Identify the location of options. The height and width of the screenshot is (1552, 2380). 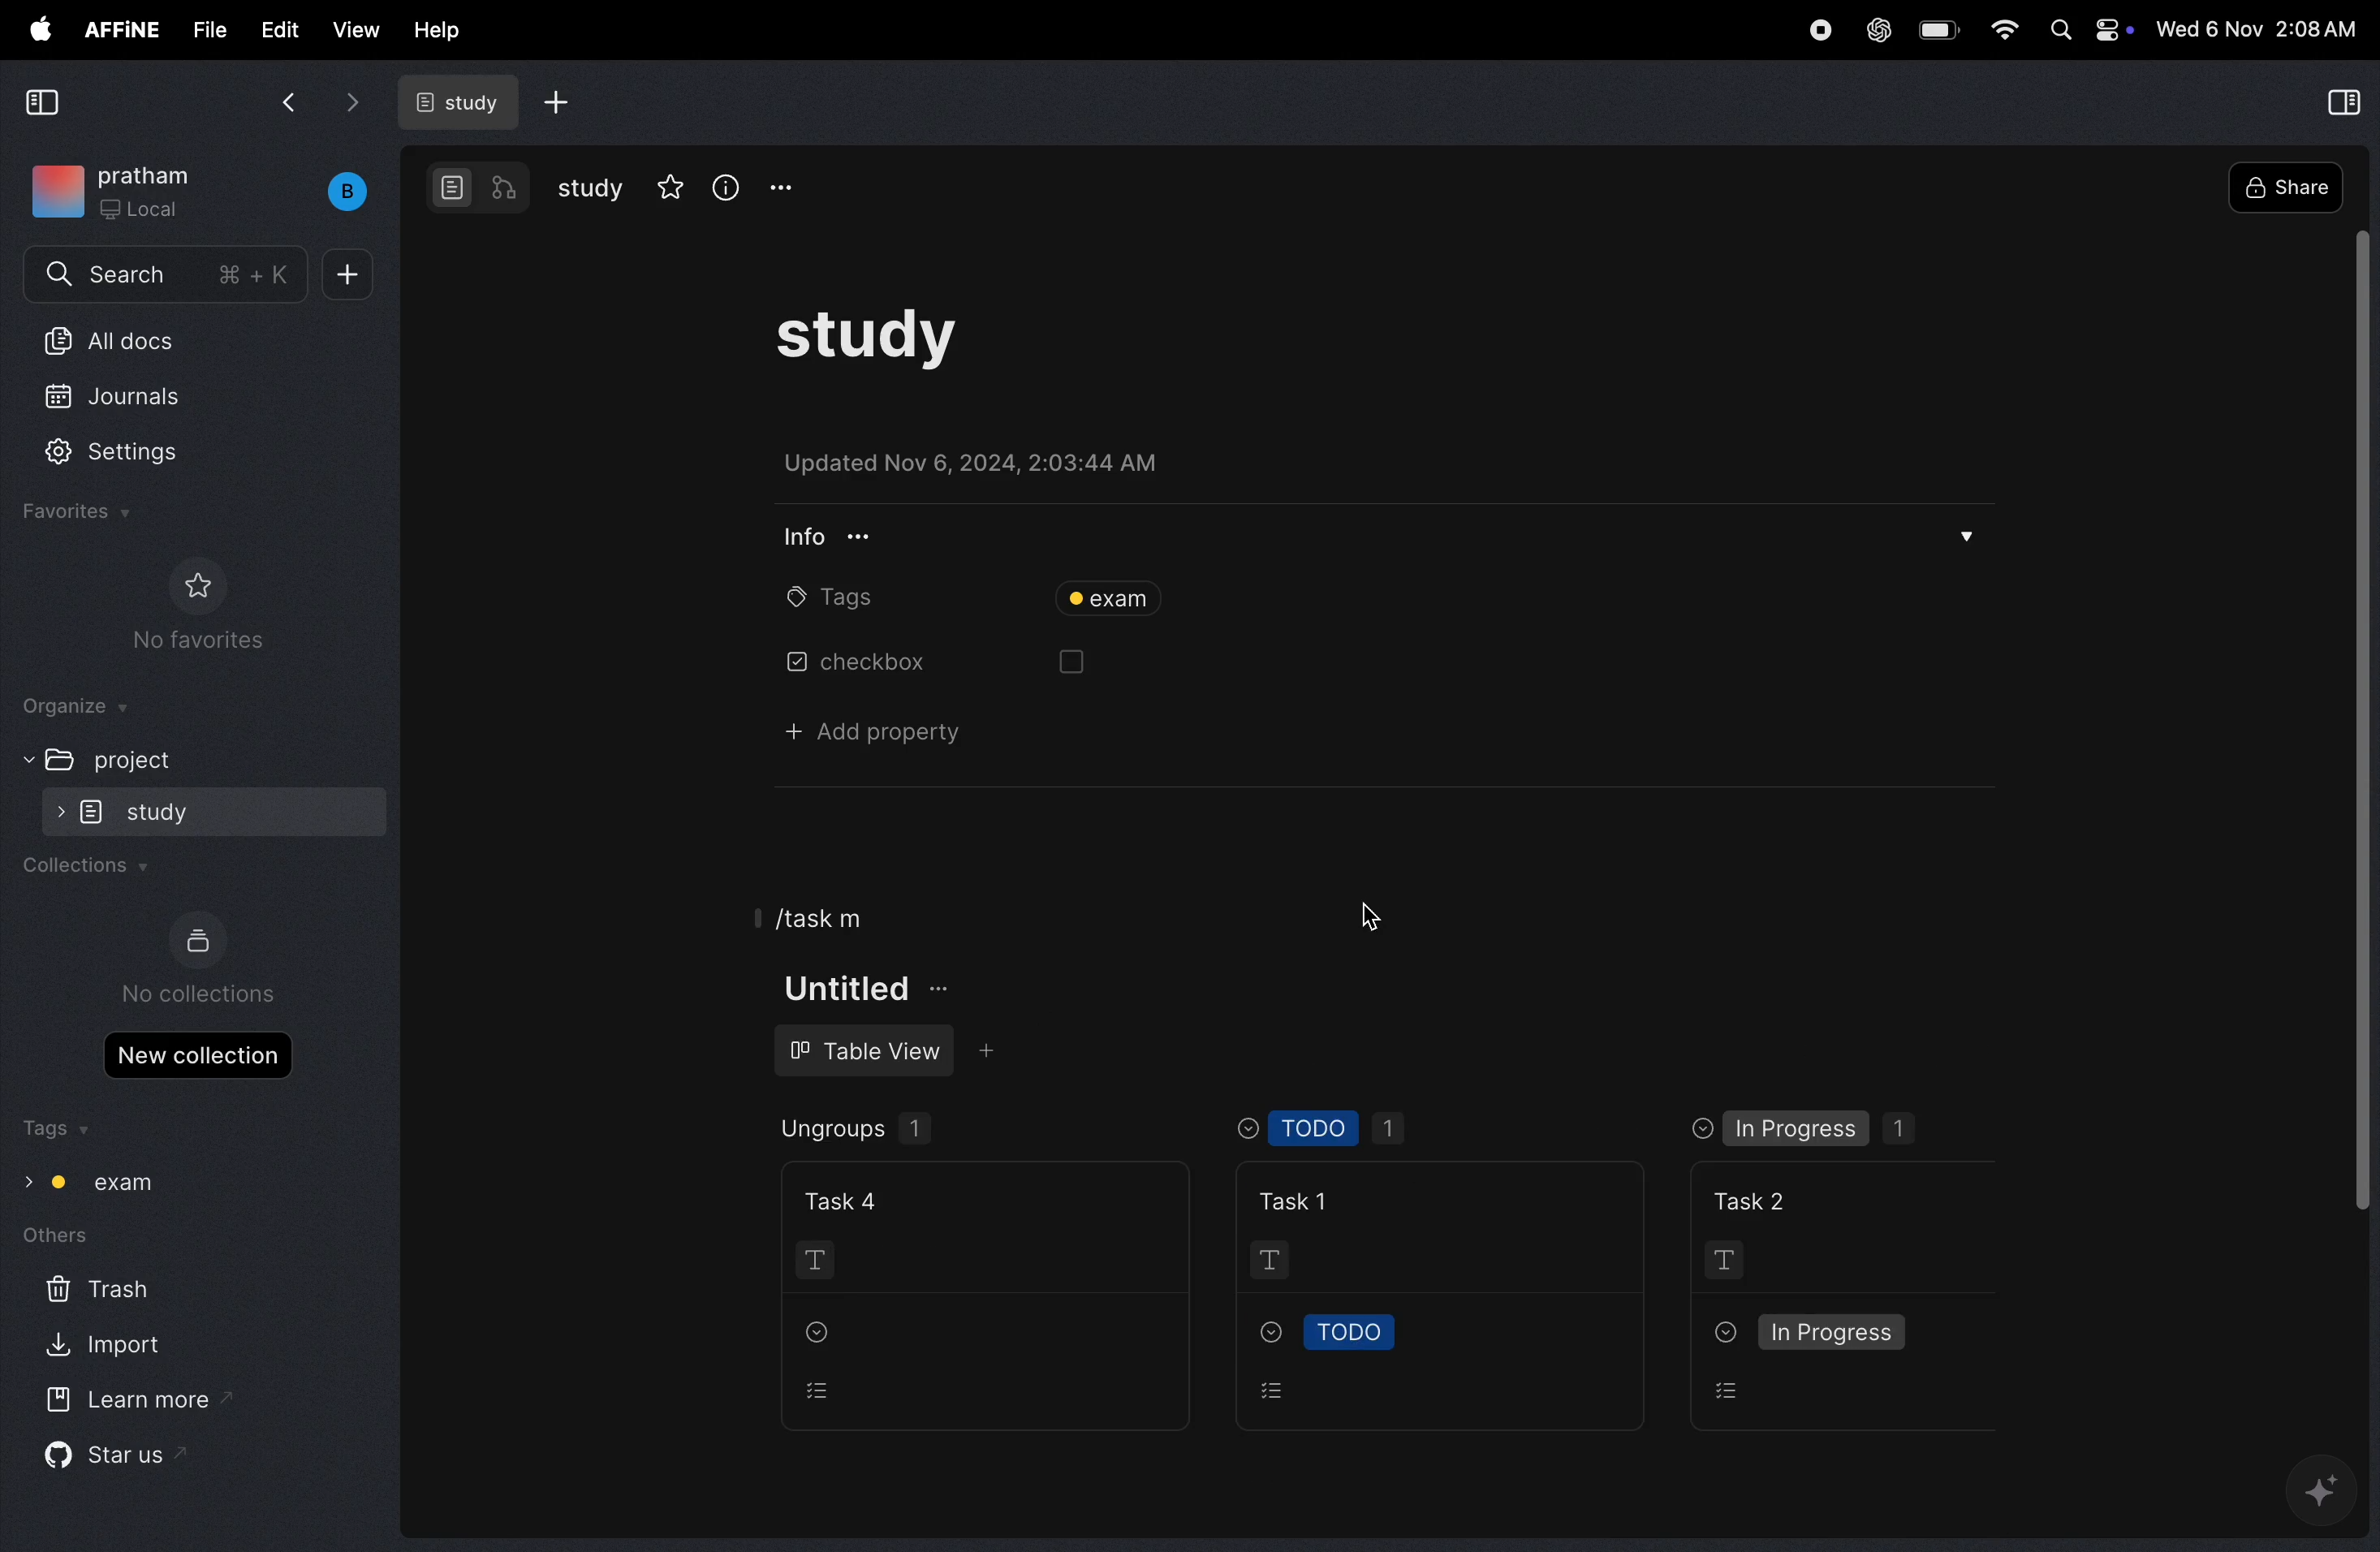
(1738, 1399).